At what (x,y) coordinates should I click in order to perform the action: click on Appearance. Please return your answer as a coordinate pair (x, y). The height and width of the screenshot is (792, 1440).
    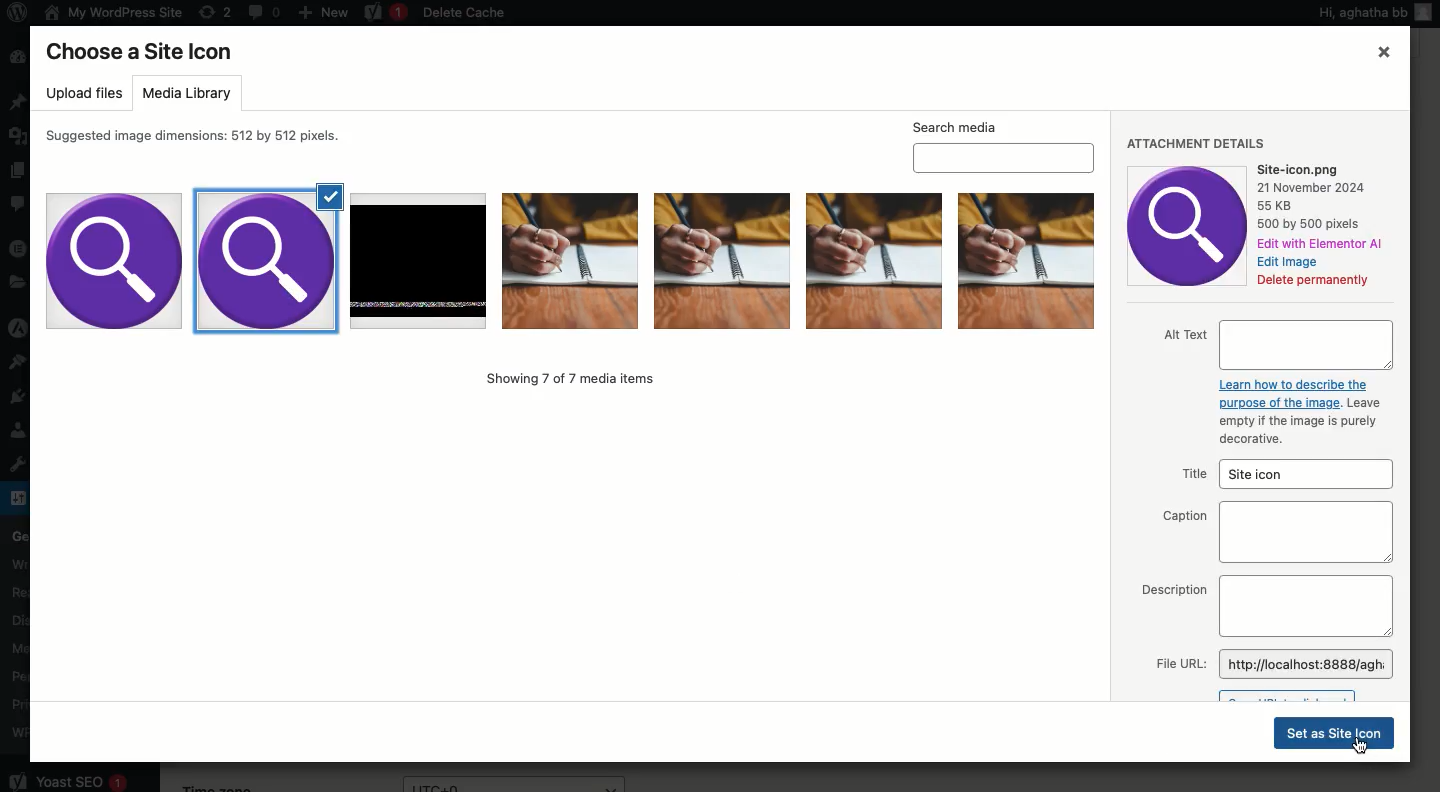
    Looking at the image, I should click on (23, 361).